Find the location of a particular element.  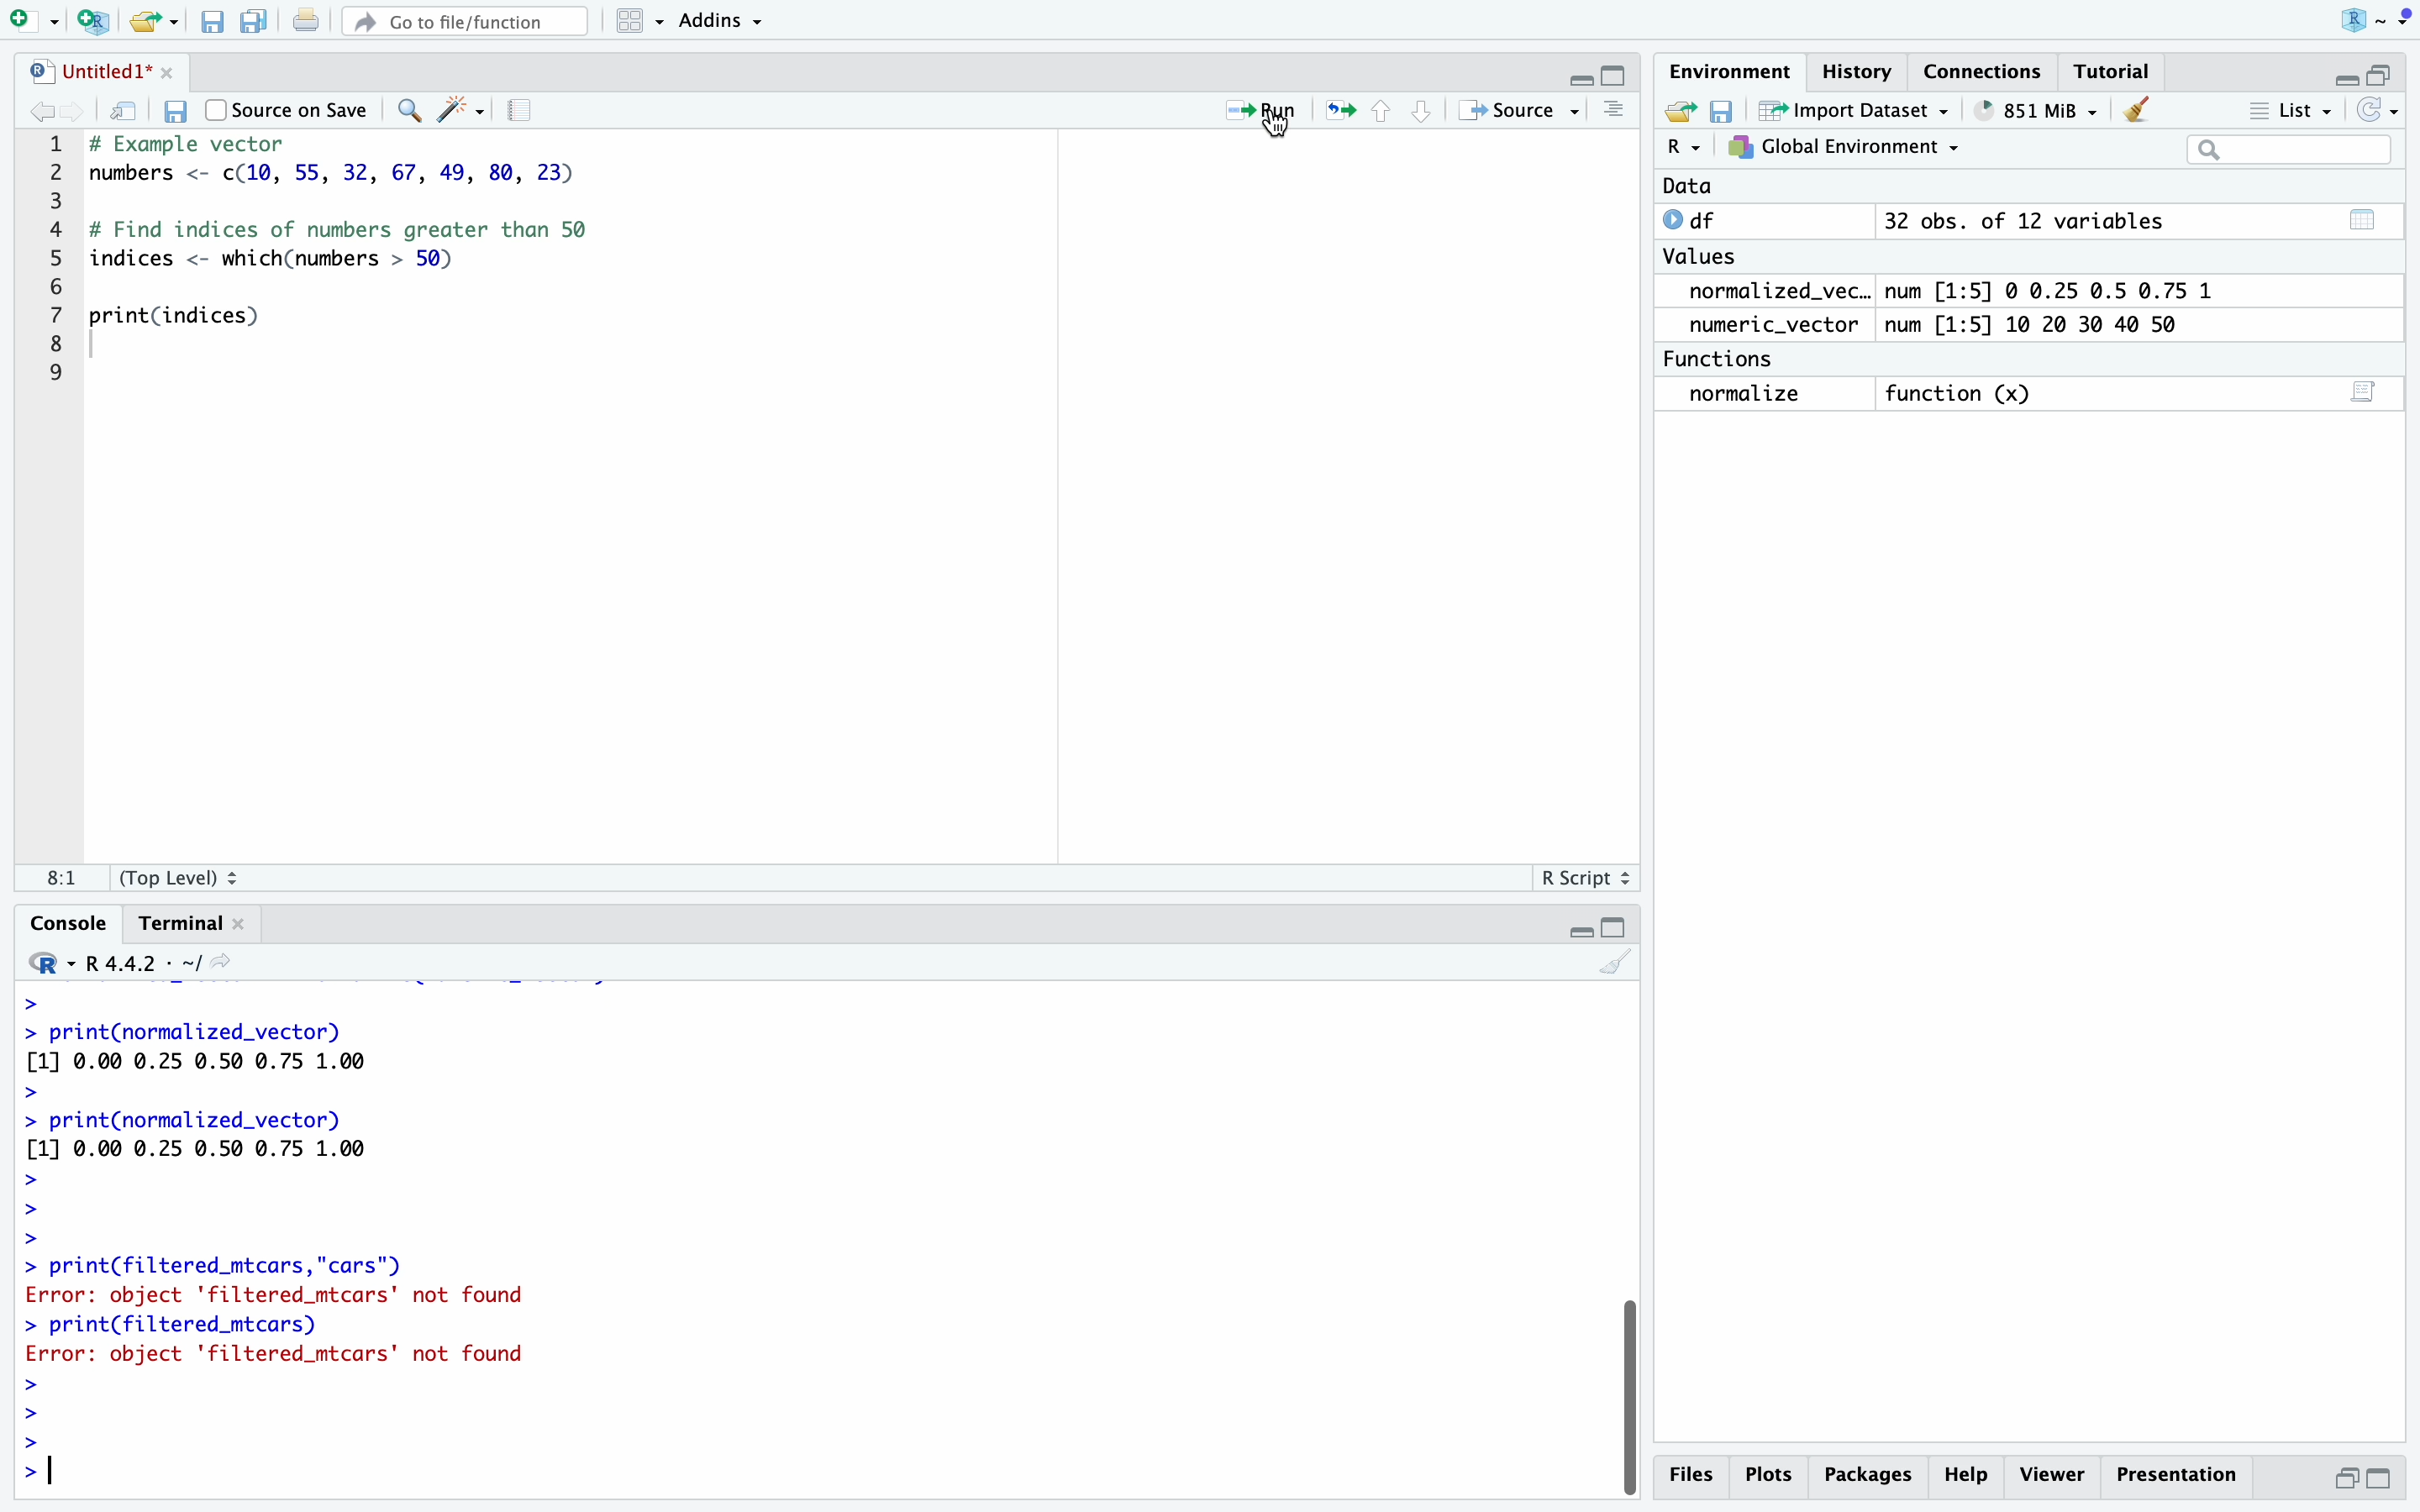

MENU is located at coordinates (2405, 21).